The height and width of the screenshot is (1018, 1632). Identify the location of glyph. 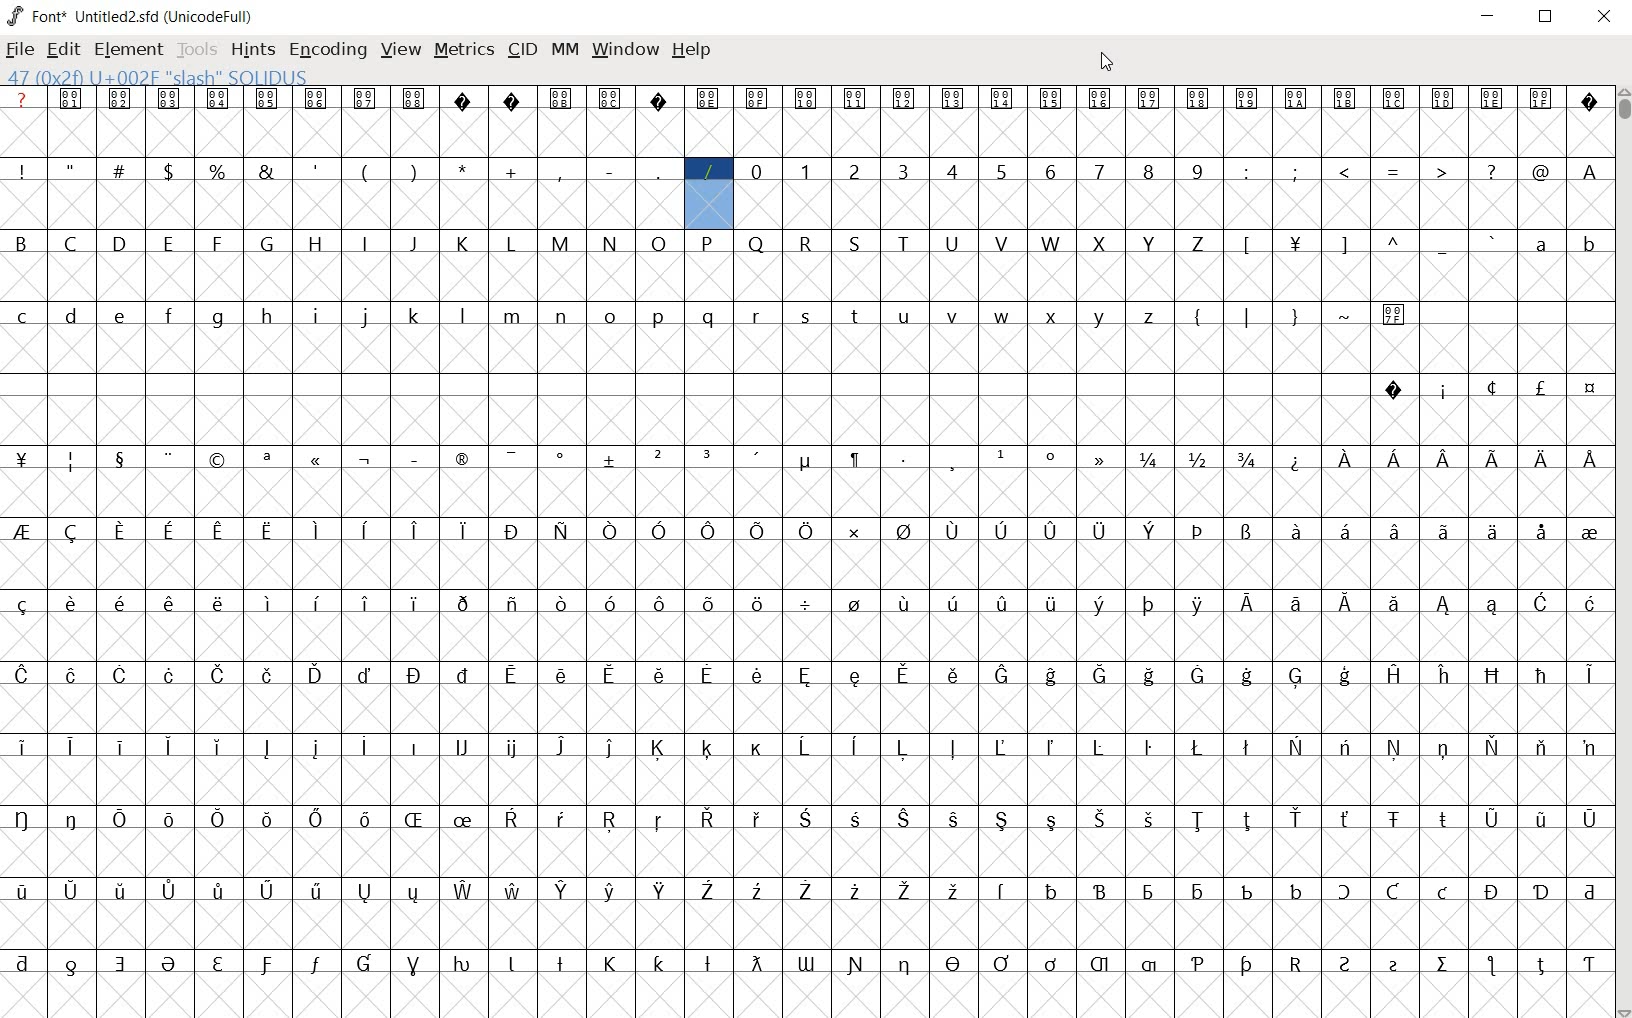
(609, 964).